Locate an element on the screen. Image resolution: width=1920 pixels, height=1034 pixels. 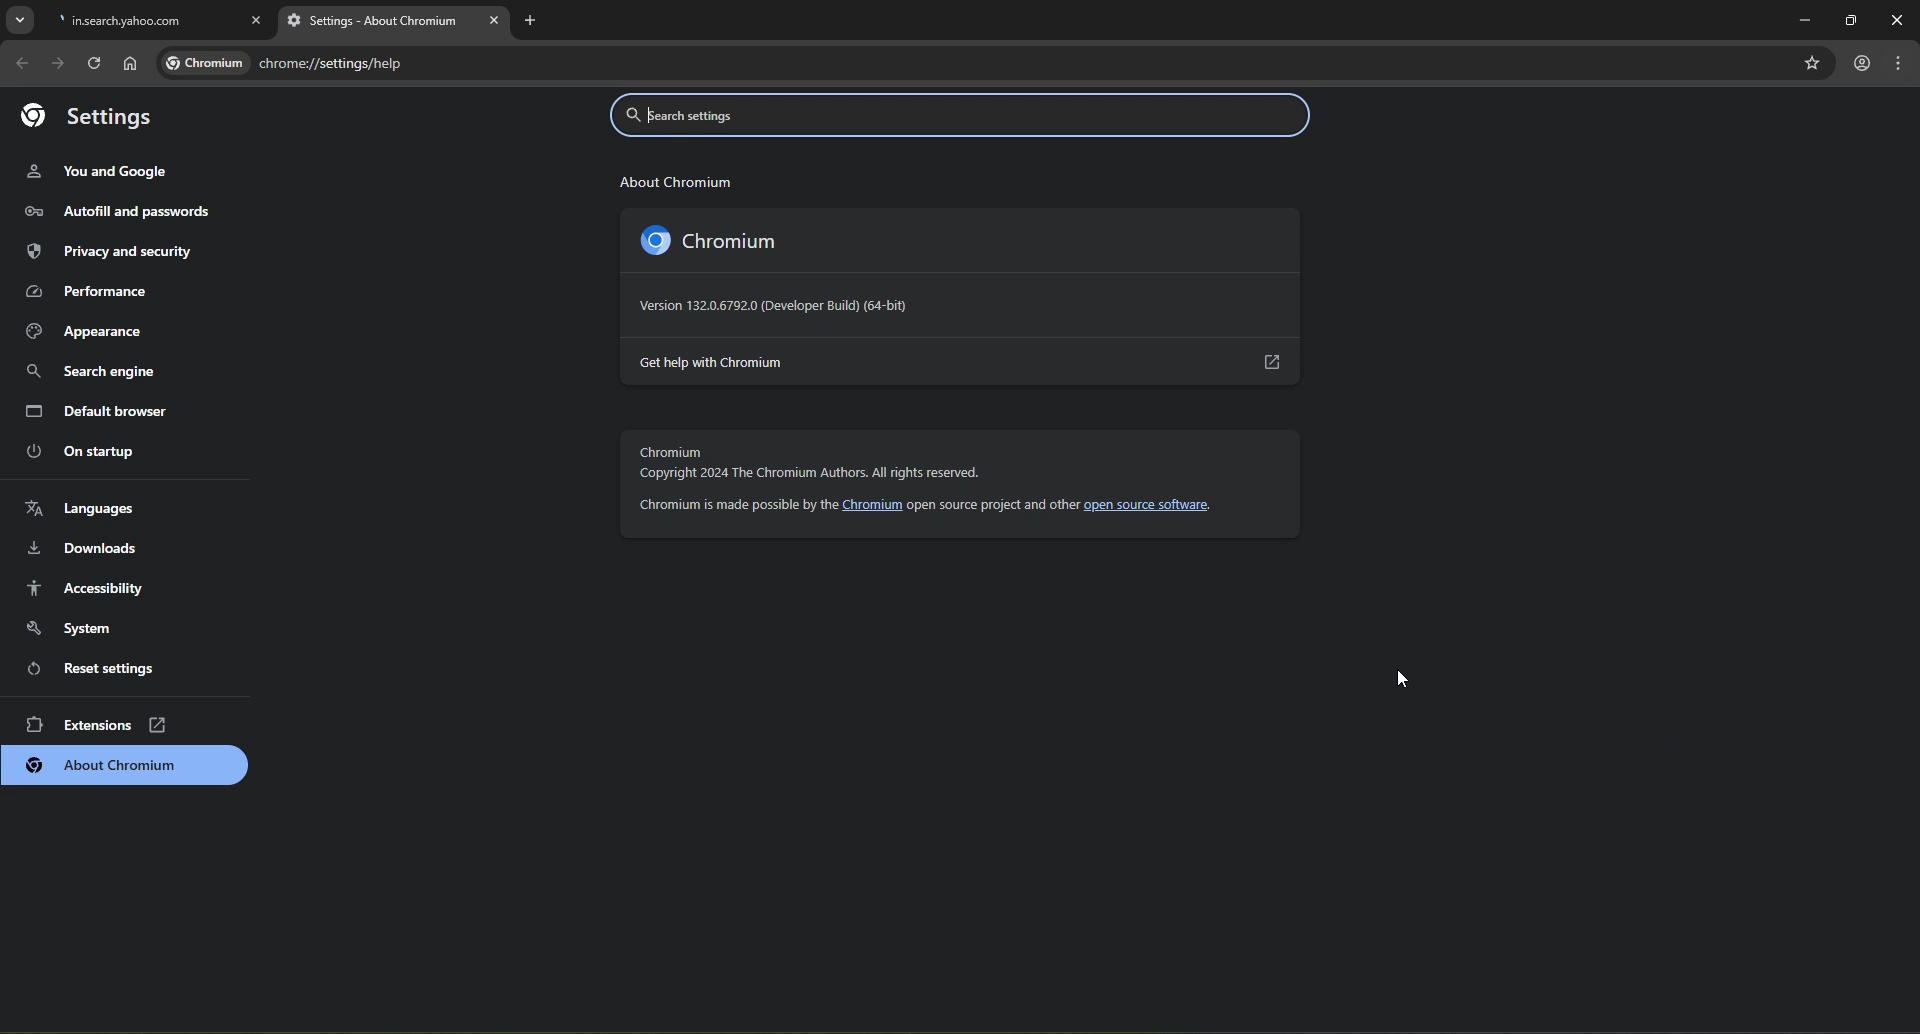
Customize and control google chromium is located at coordinates (1901, 65).